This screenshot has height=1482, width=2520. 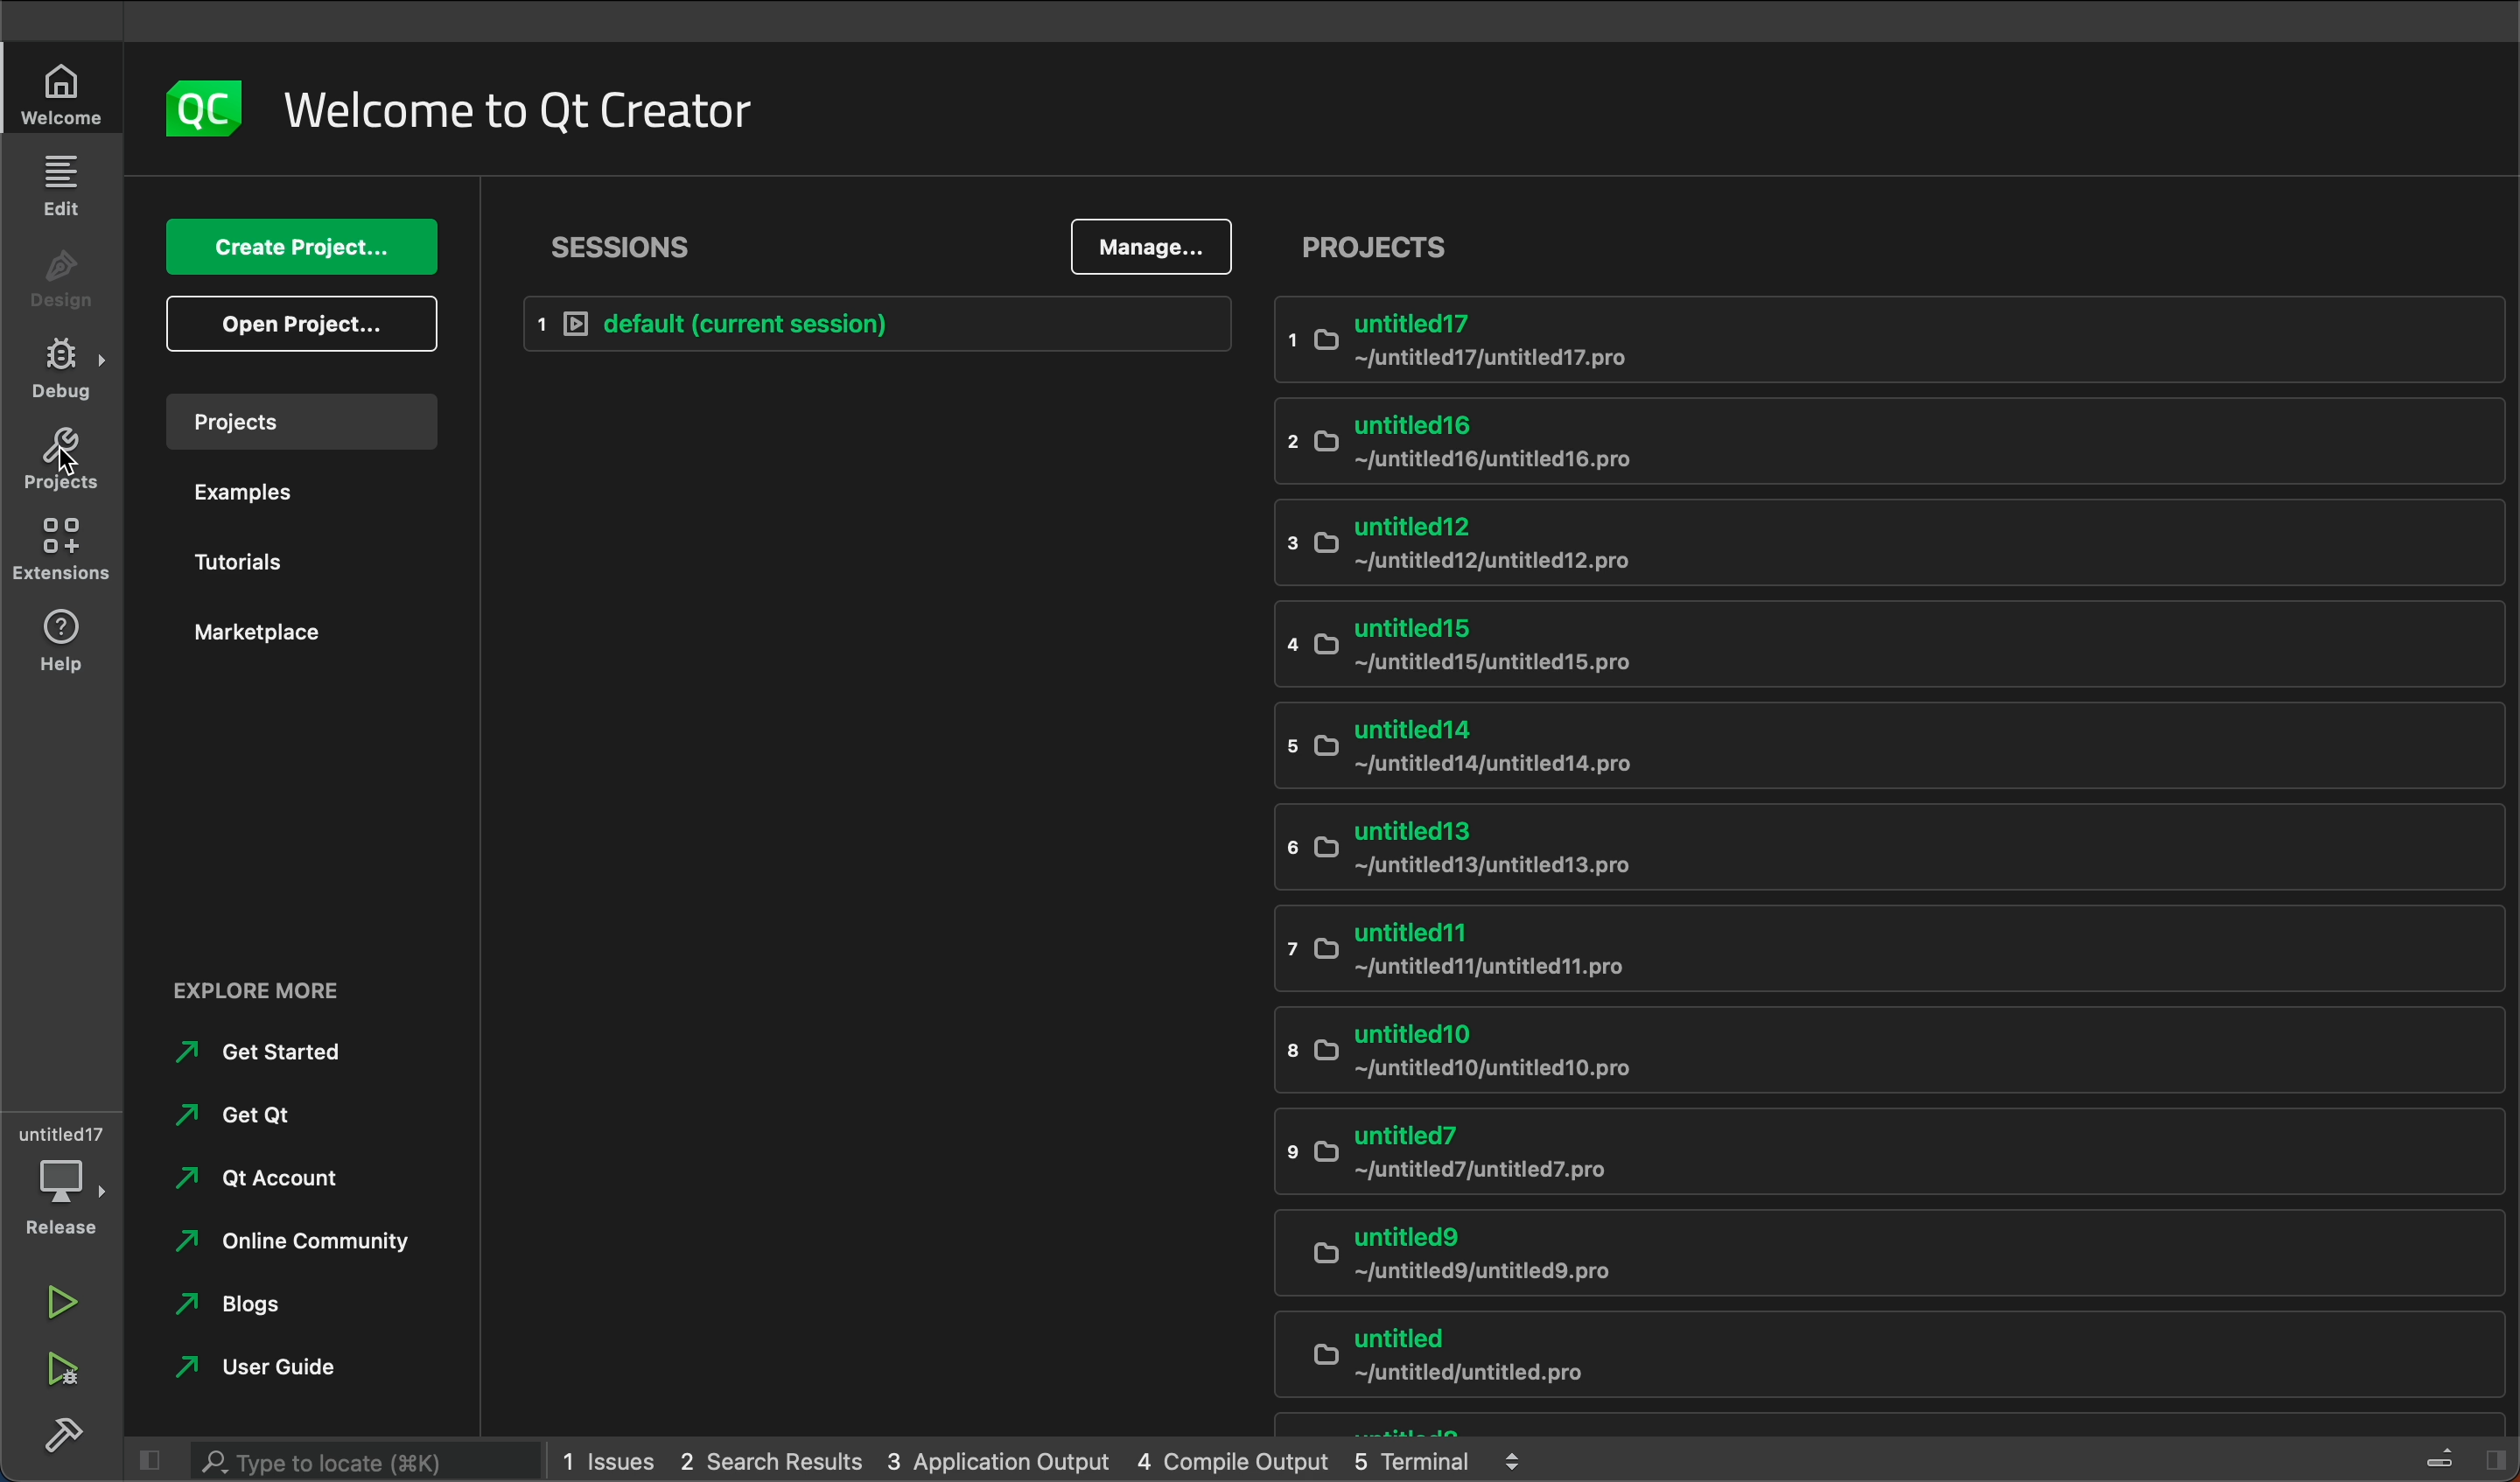 I want to click on untitled11, so click(x=1857, y=952).